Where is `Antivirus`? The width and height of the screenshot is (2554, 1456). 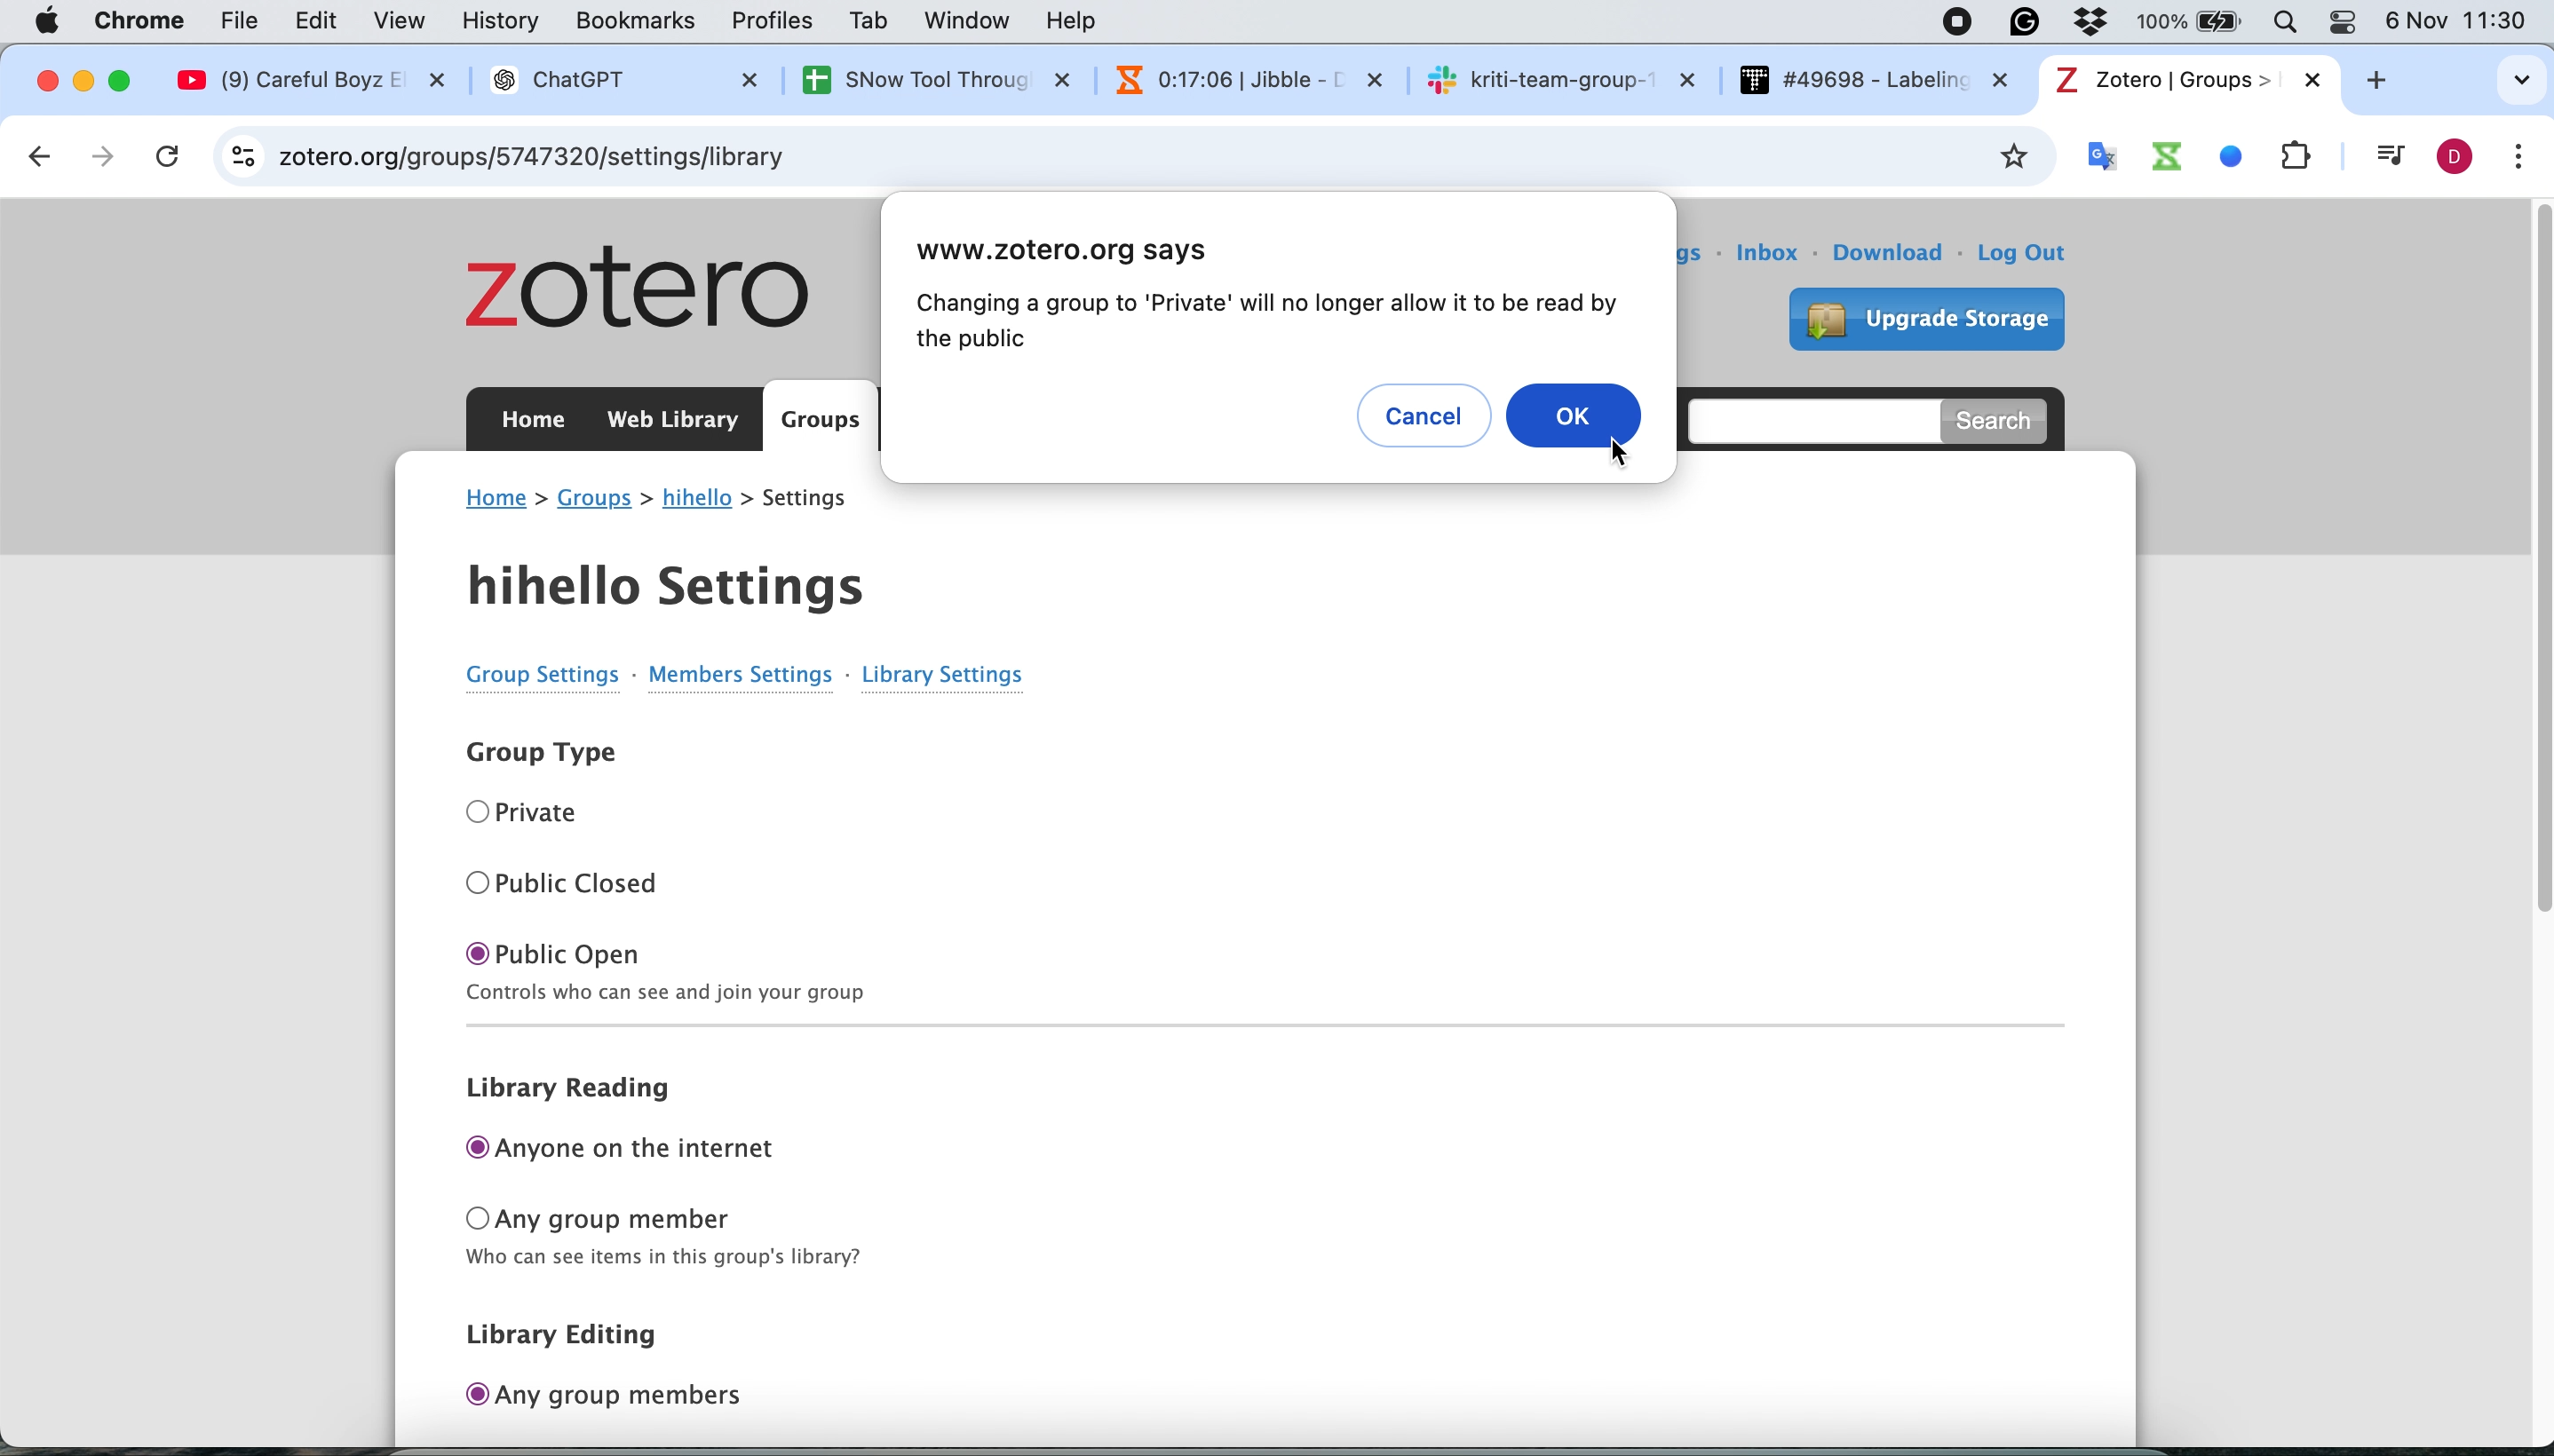
Antivirus is located at coordinates (2100, 19).